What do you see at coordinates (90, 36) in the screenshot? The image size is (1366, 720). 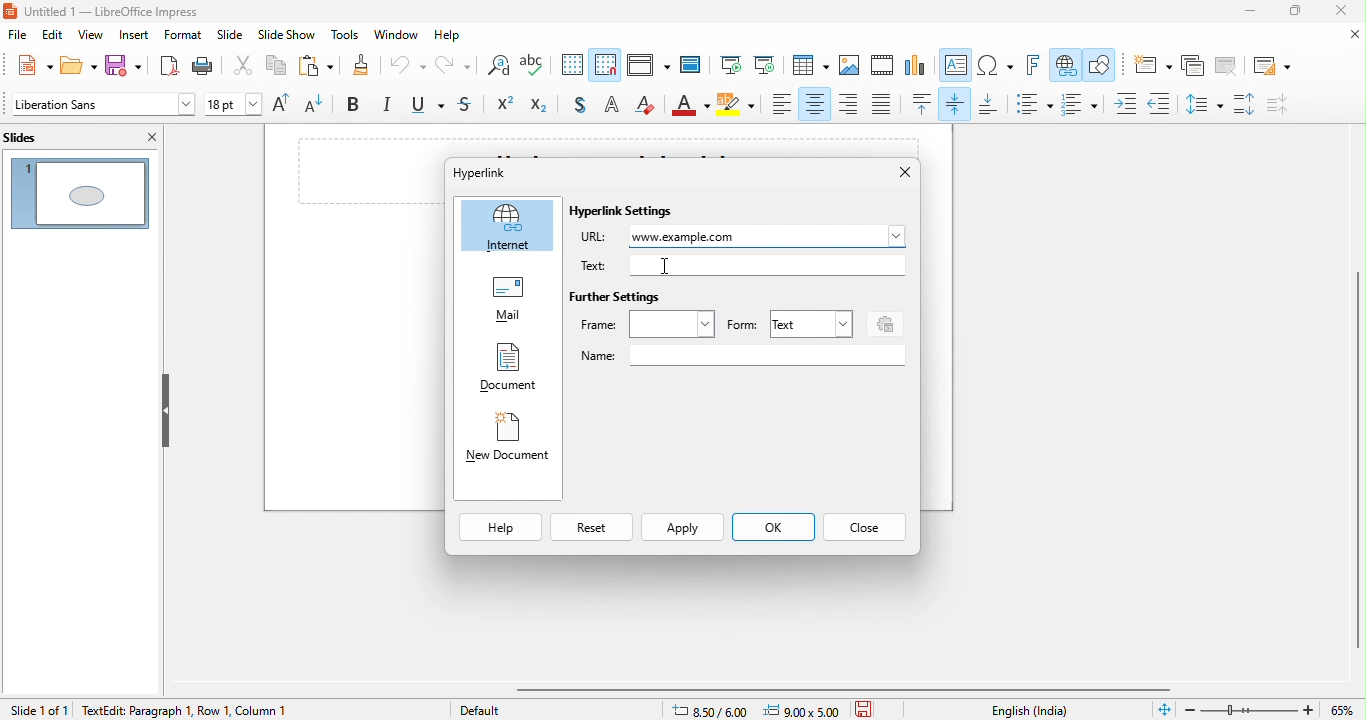 I see `view` at bounding box center [90, 36].